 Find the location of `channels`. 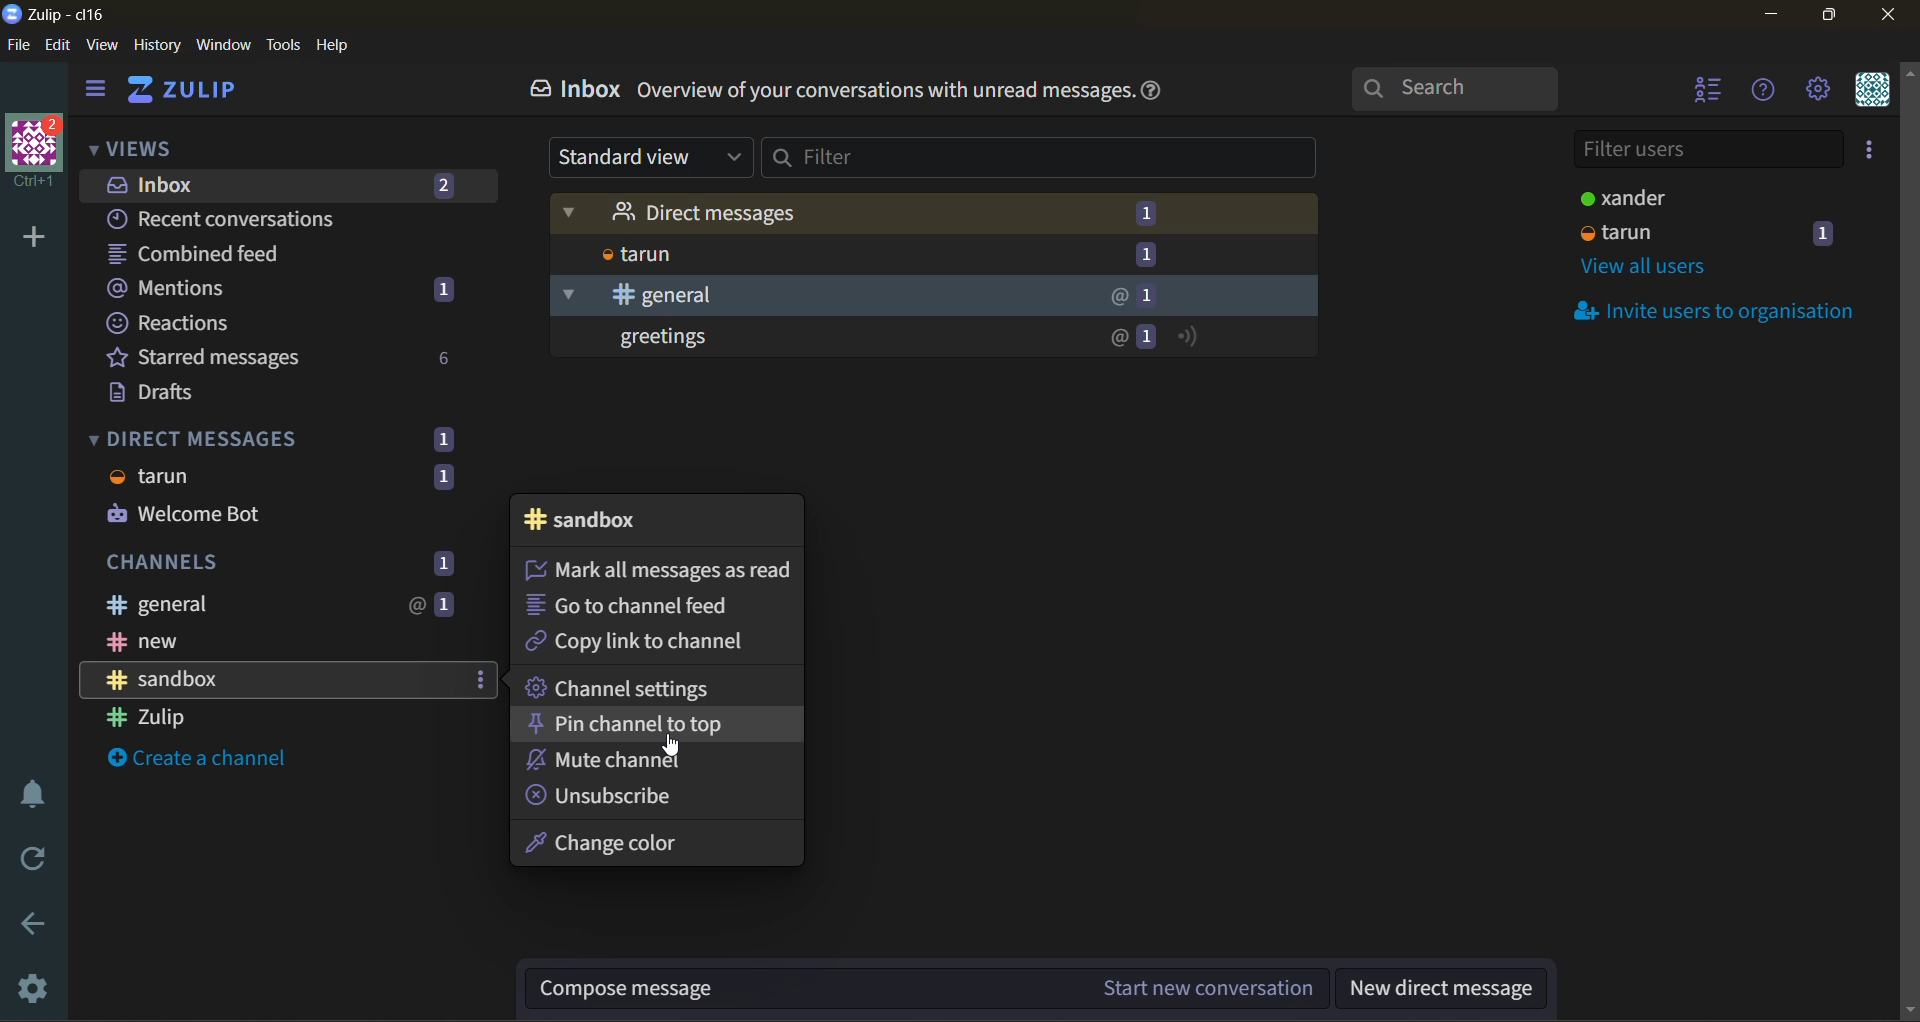

channels is located at coordinates (299, 560).